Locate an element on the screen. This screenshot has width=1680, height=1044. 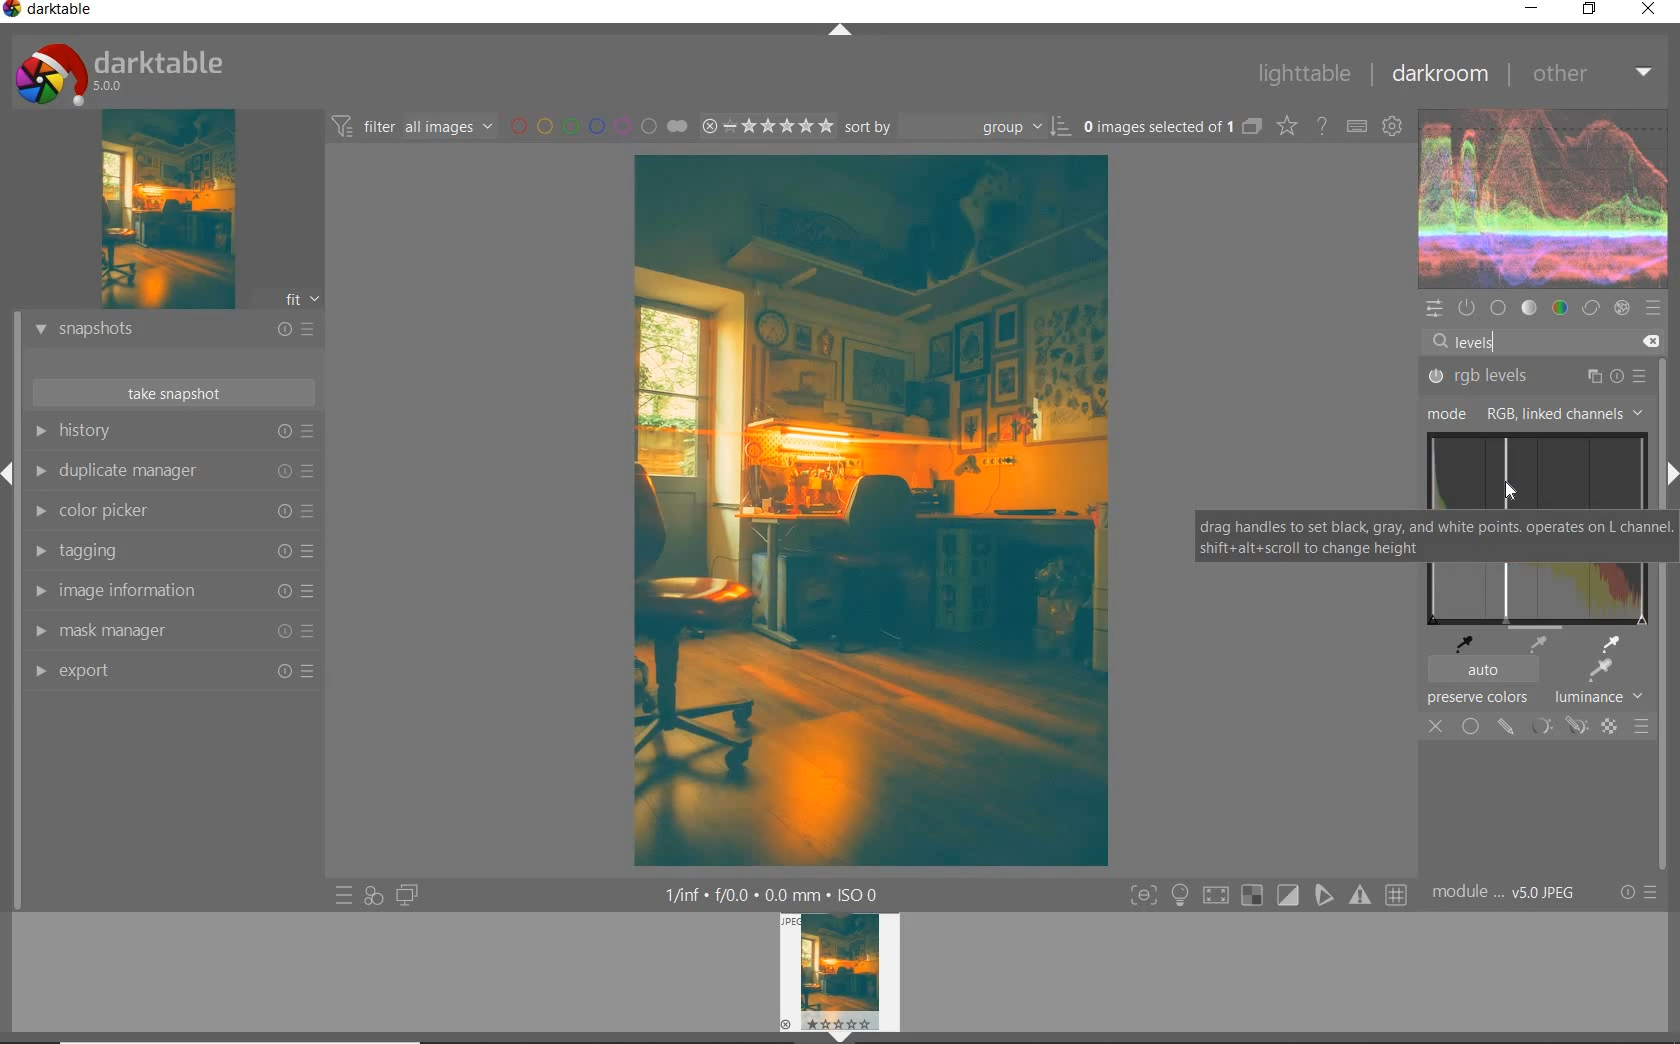
correct is located at coordinates (1591, 308).